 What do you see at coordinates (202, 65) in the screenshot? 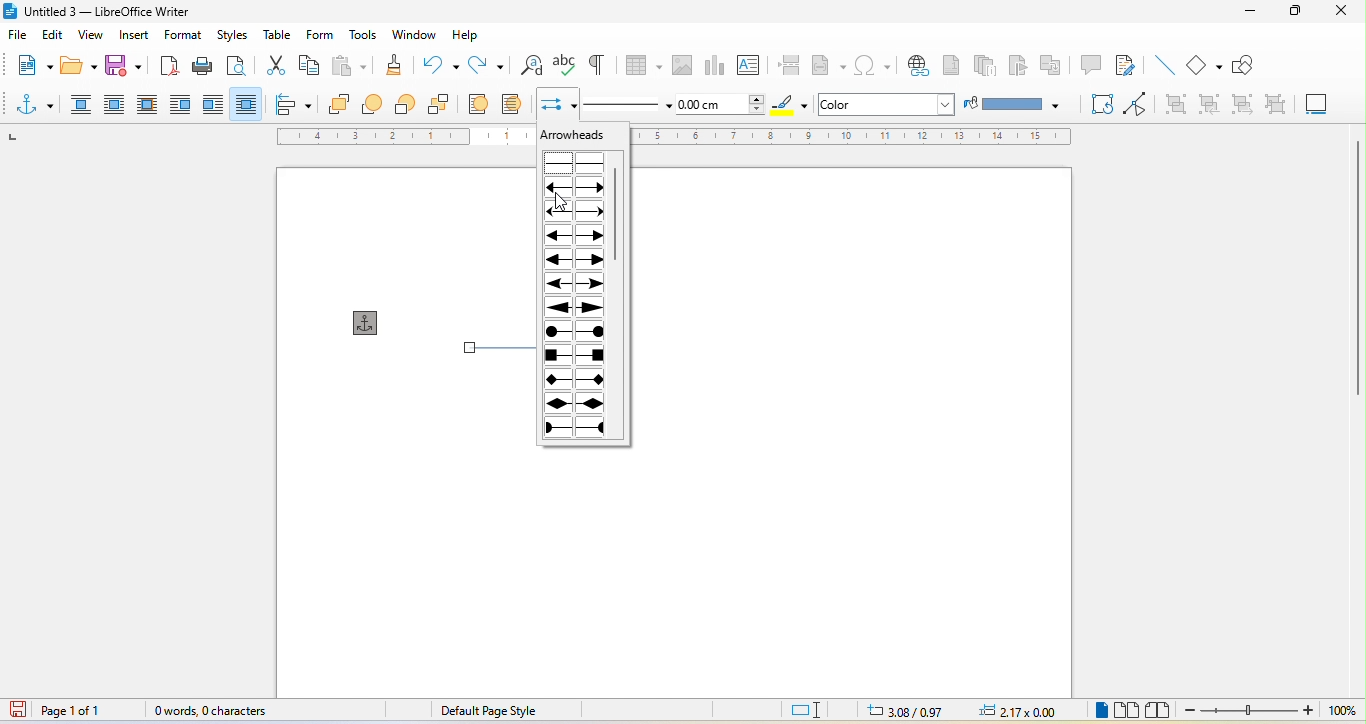
I see `print` at bounding box center [202, 65].